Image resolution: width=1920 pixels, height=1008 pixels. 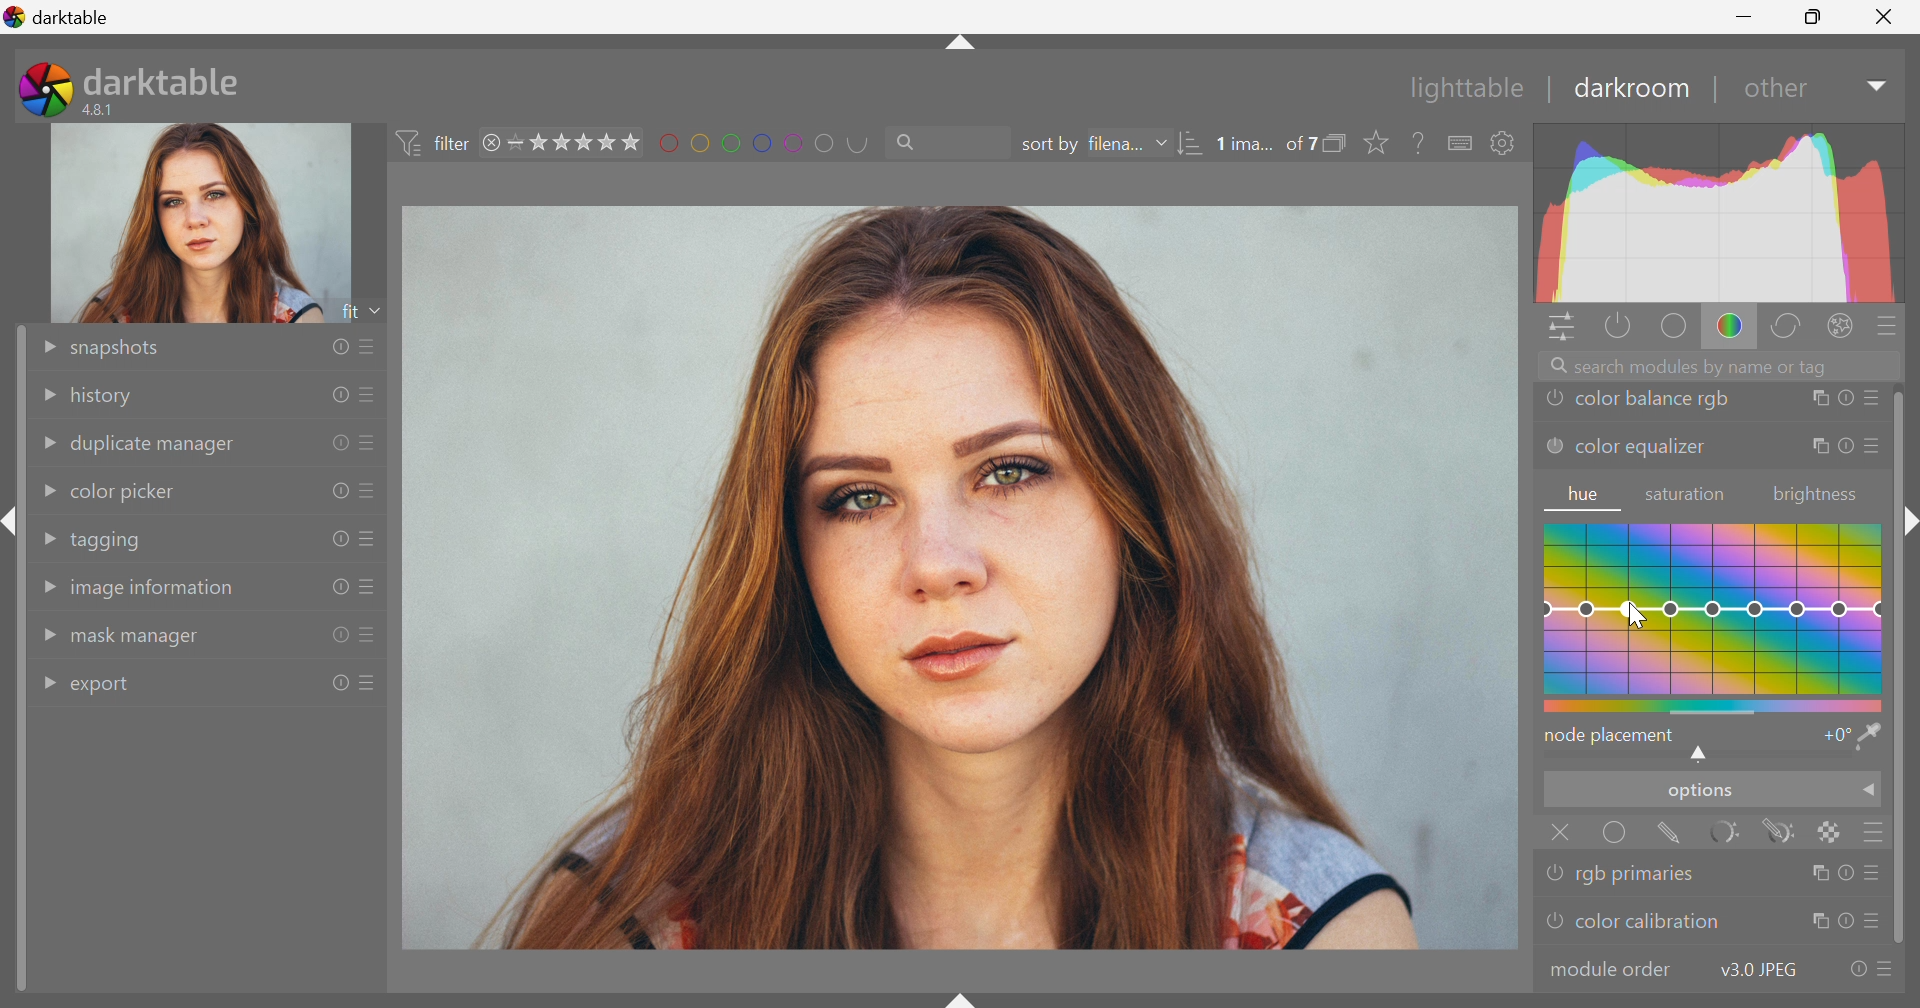 I want to click on multiple instance actions, so click(x=1815, y=873).